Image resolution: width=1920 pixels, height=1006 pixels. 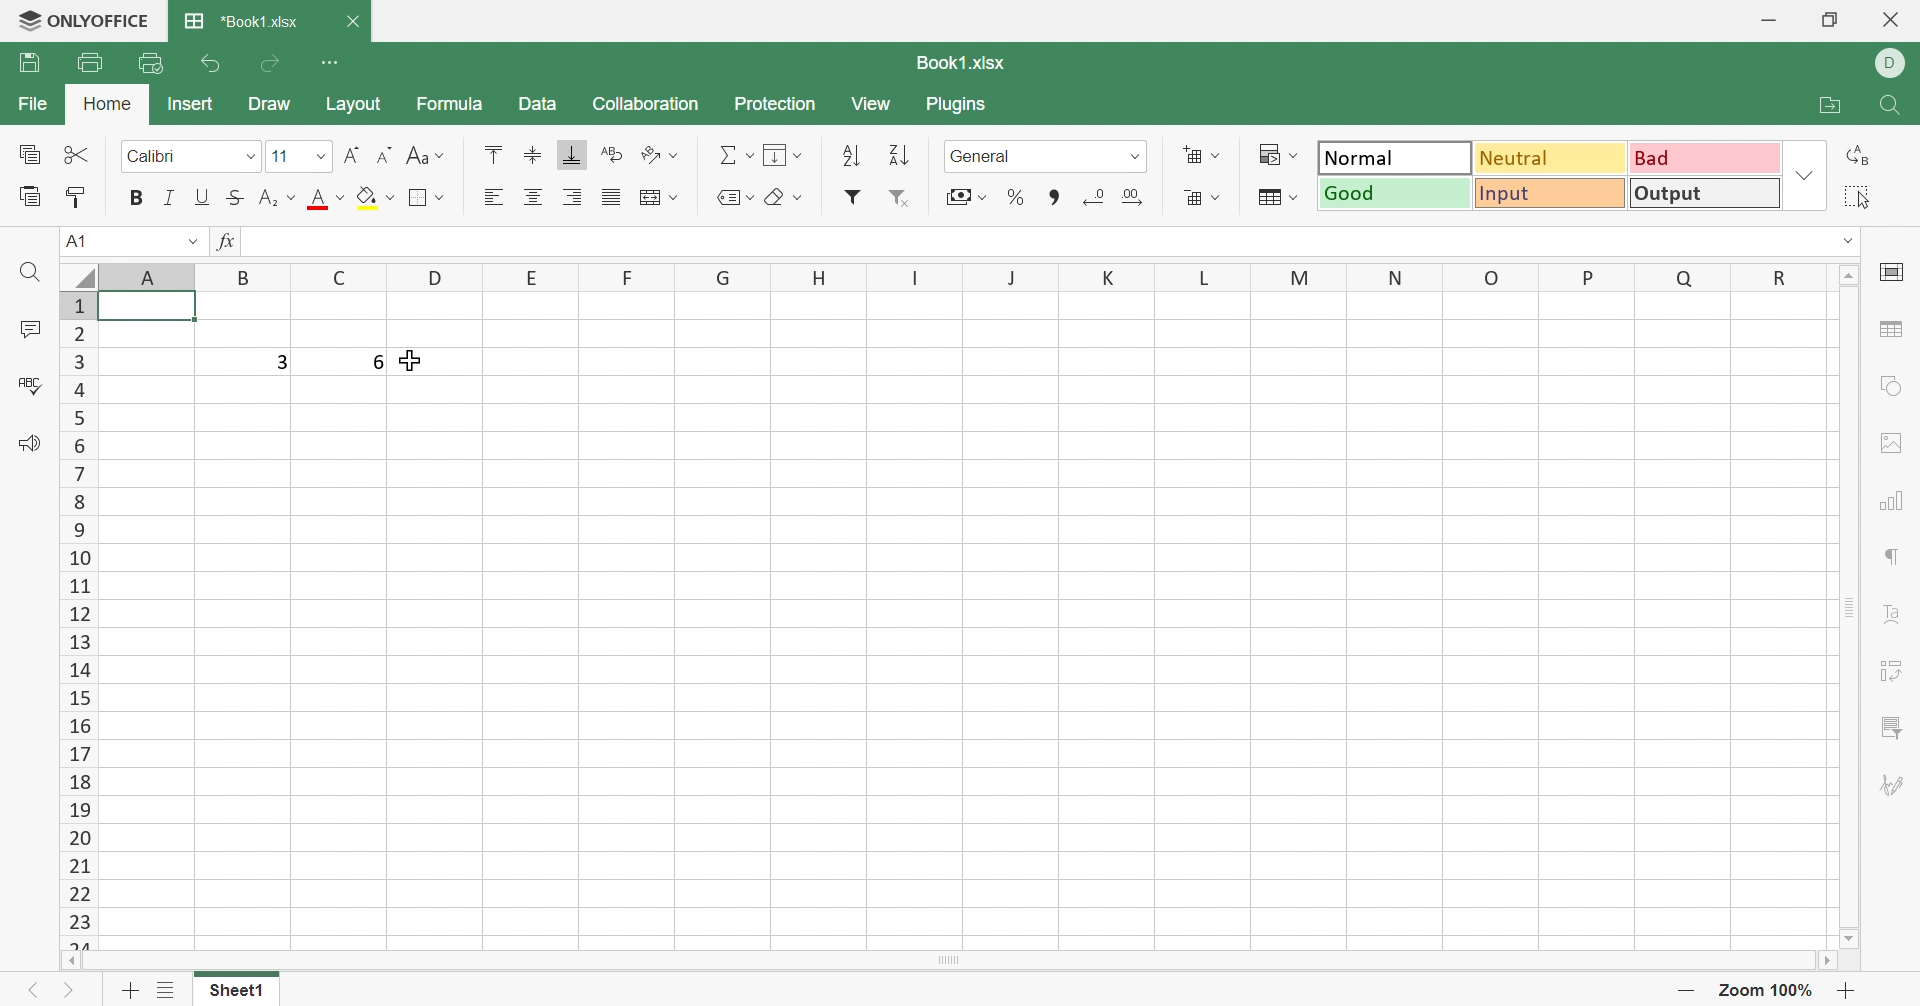 What do you see at coordinates (239, 198) in the screenshot?
I see `Strikethrough` at bounding box center [239, 198].